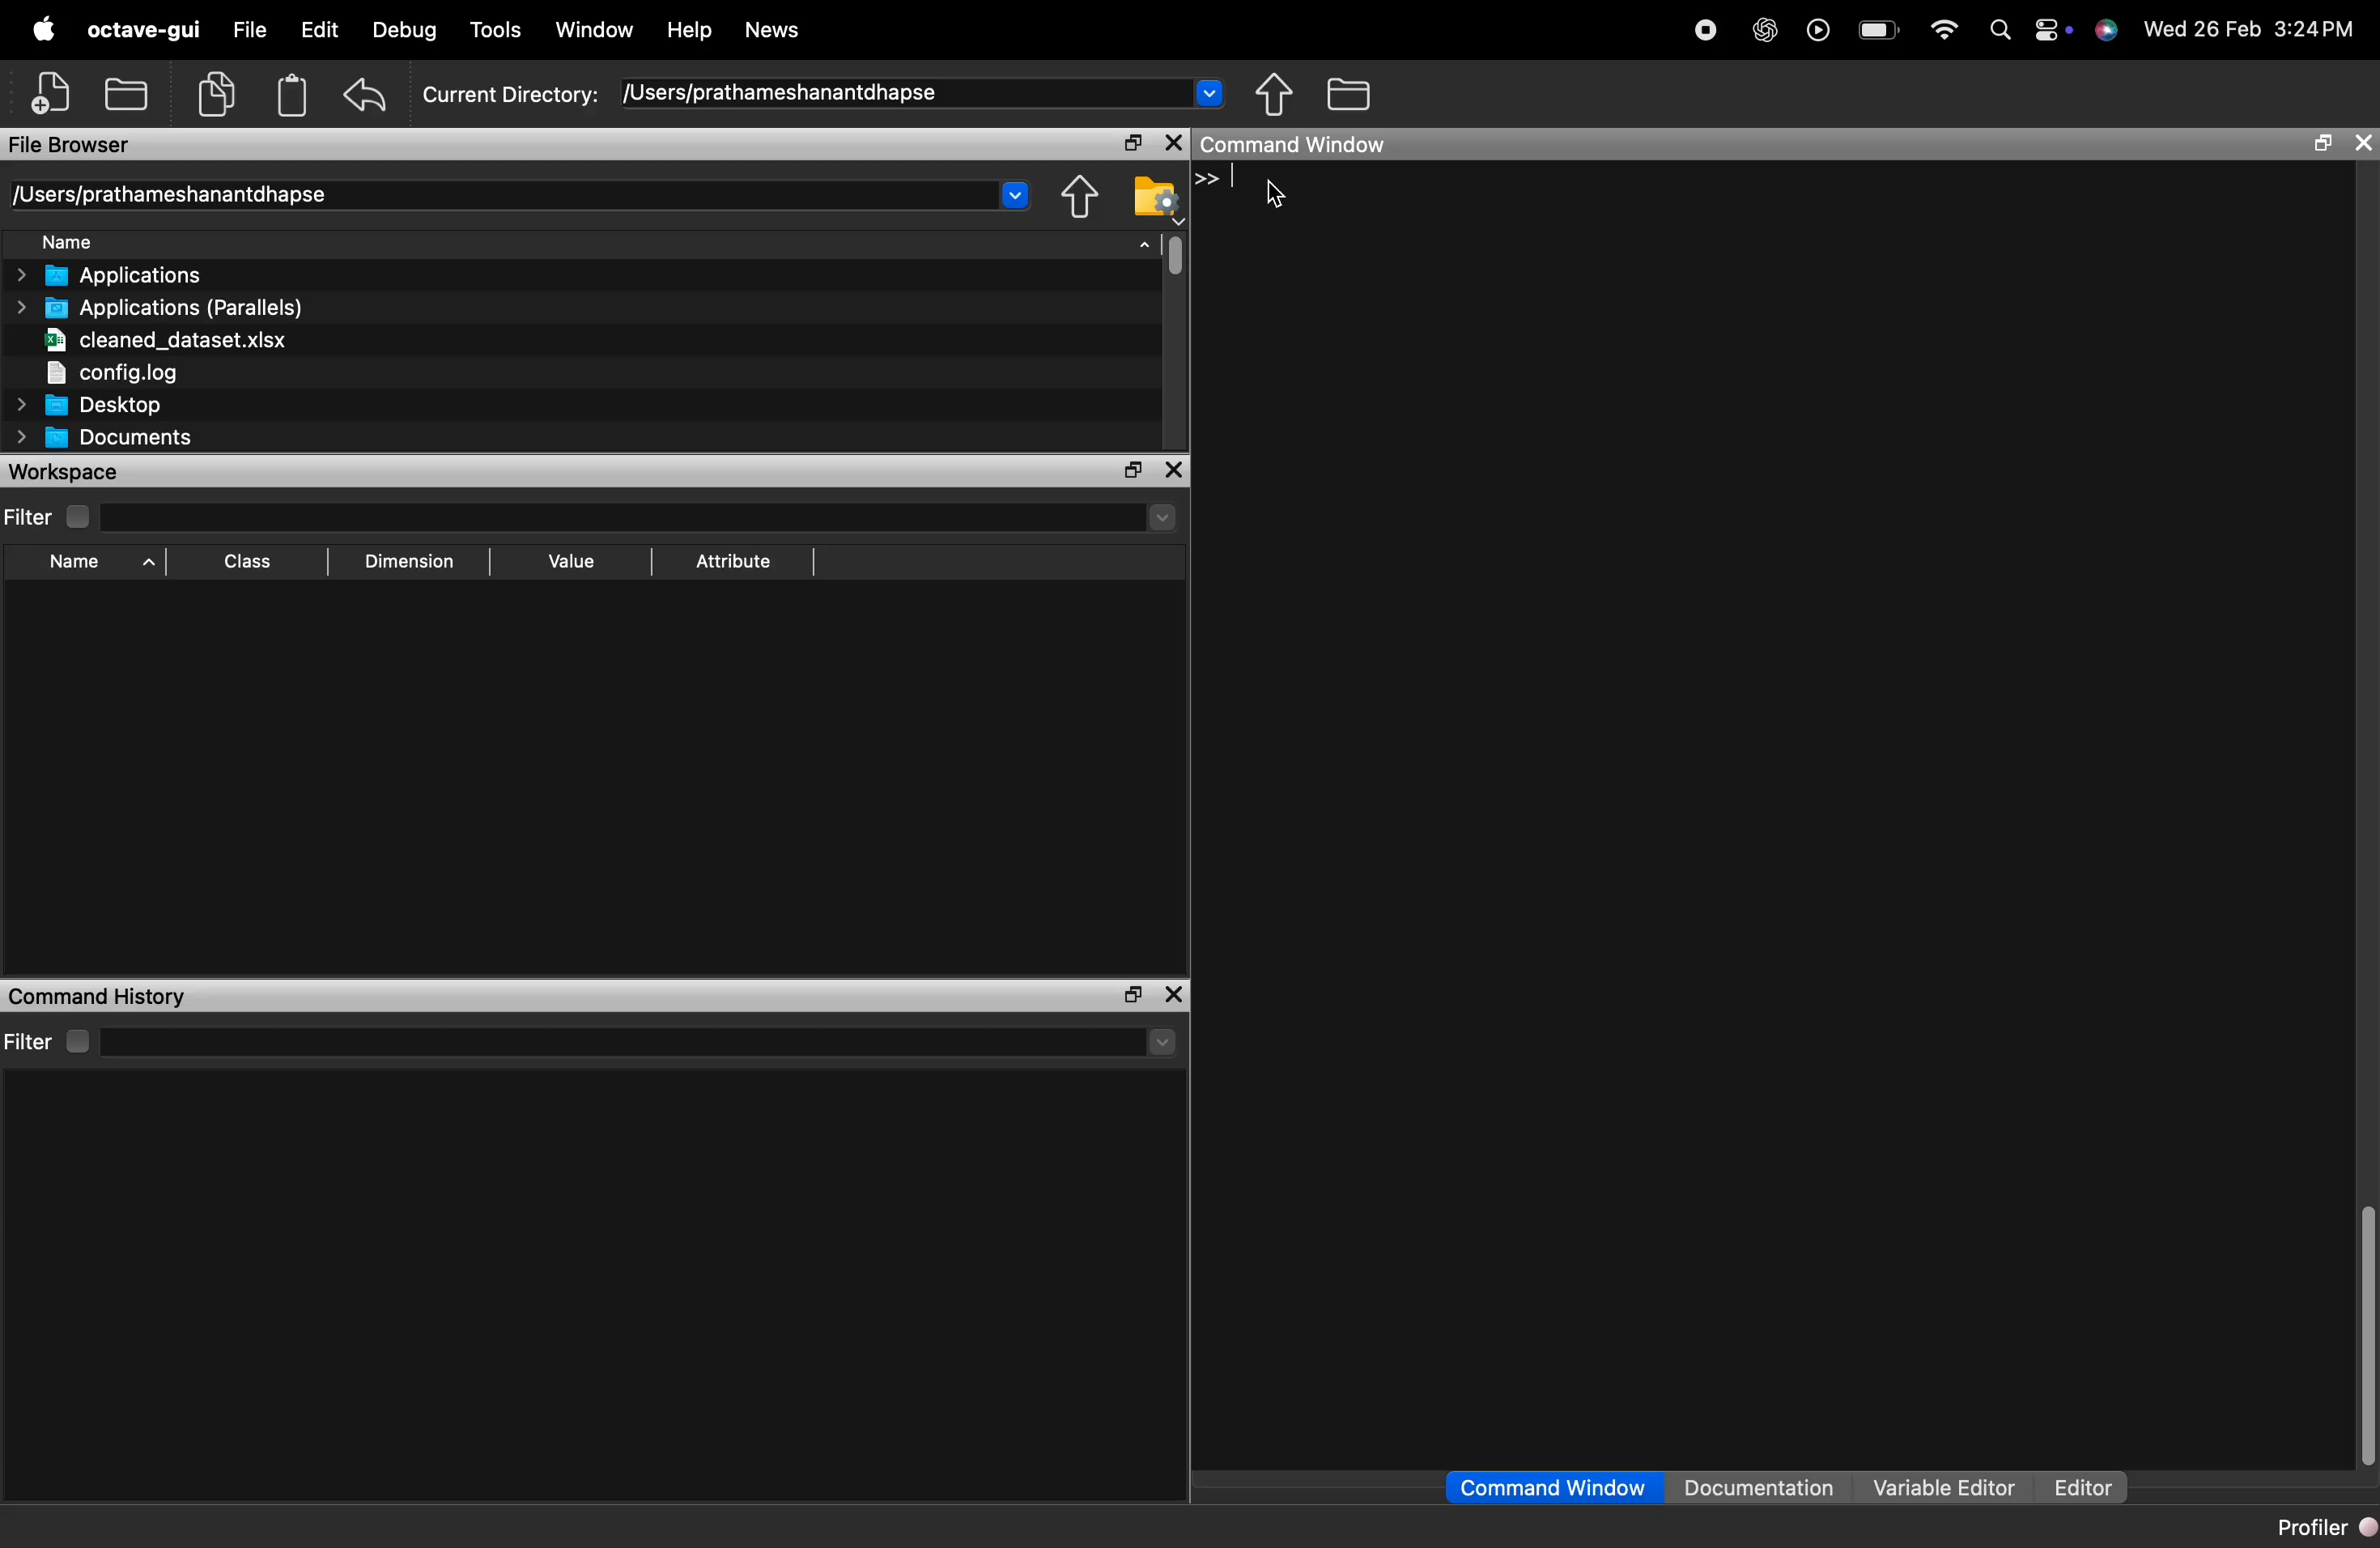 The image size is (2380, 1548). Describe the element at coordinates (91, 404) in the screenshot. I see `Desktop` at that location.